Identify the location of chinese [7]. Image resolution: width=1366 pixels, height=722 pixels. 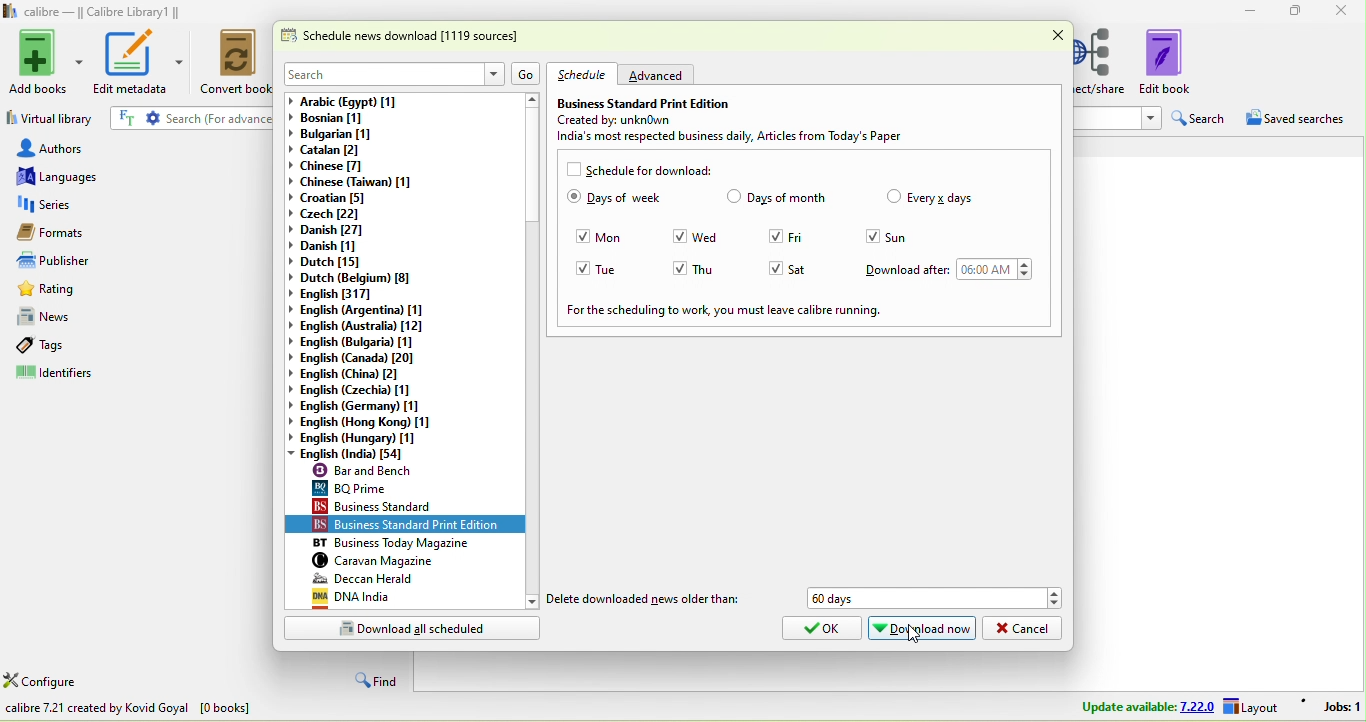
(342, 167).